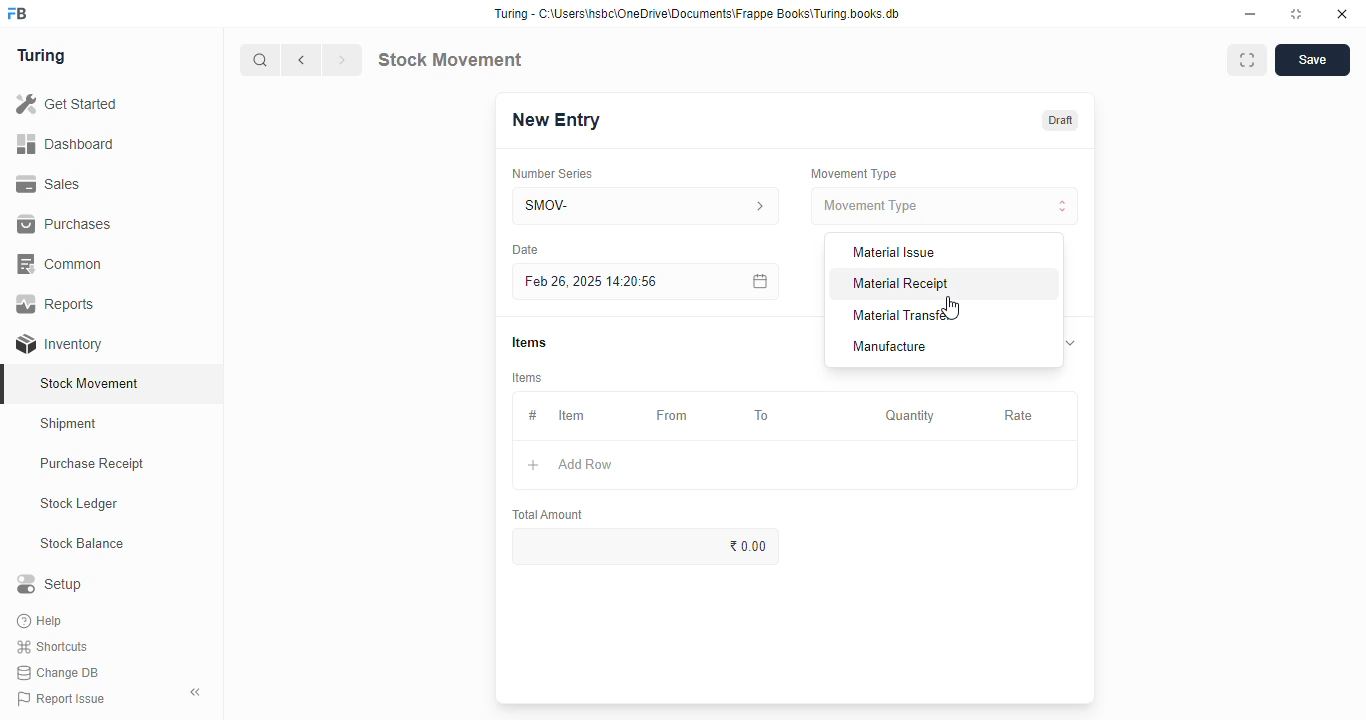  I want to click on draft, so click(1062, 120).